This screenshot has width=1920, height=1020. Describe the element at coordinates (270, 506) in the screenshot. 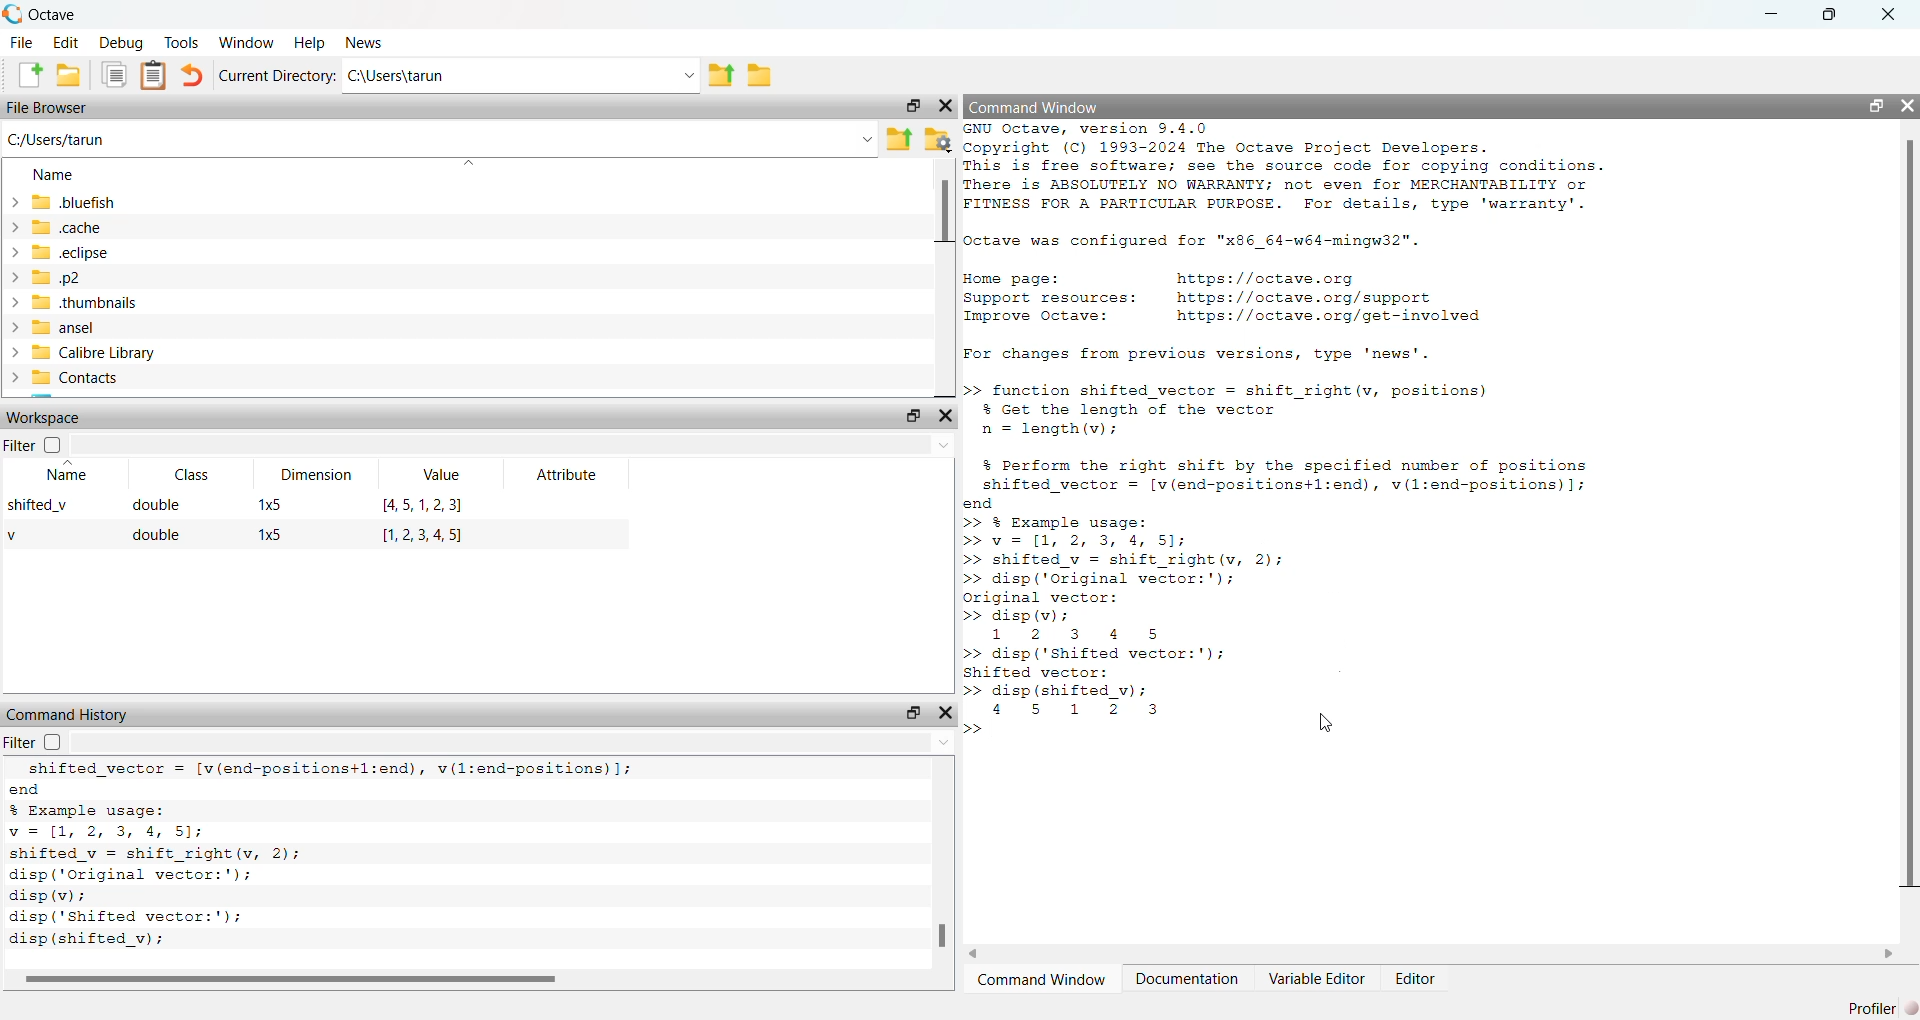

I see `1x5` at that location.